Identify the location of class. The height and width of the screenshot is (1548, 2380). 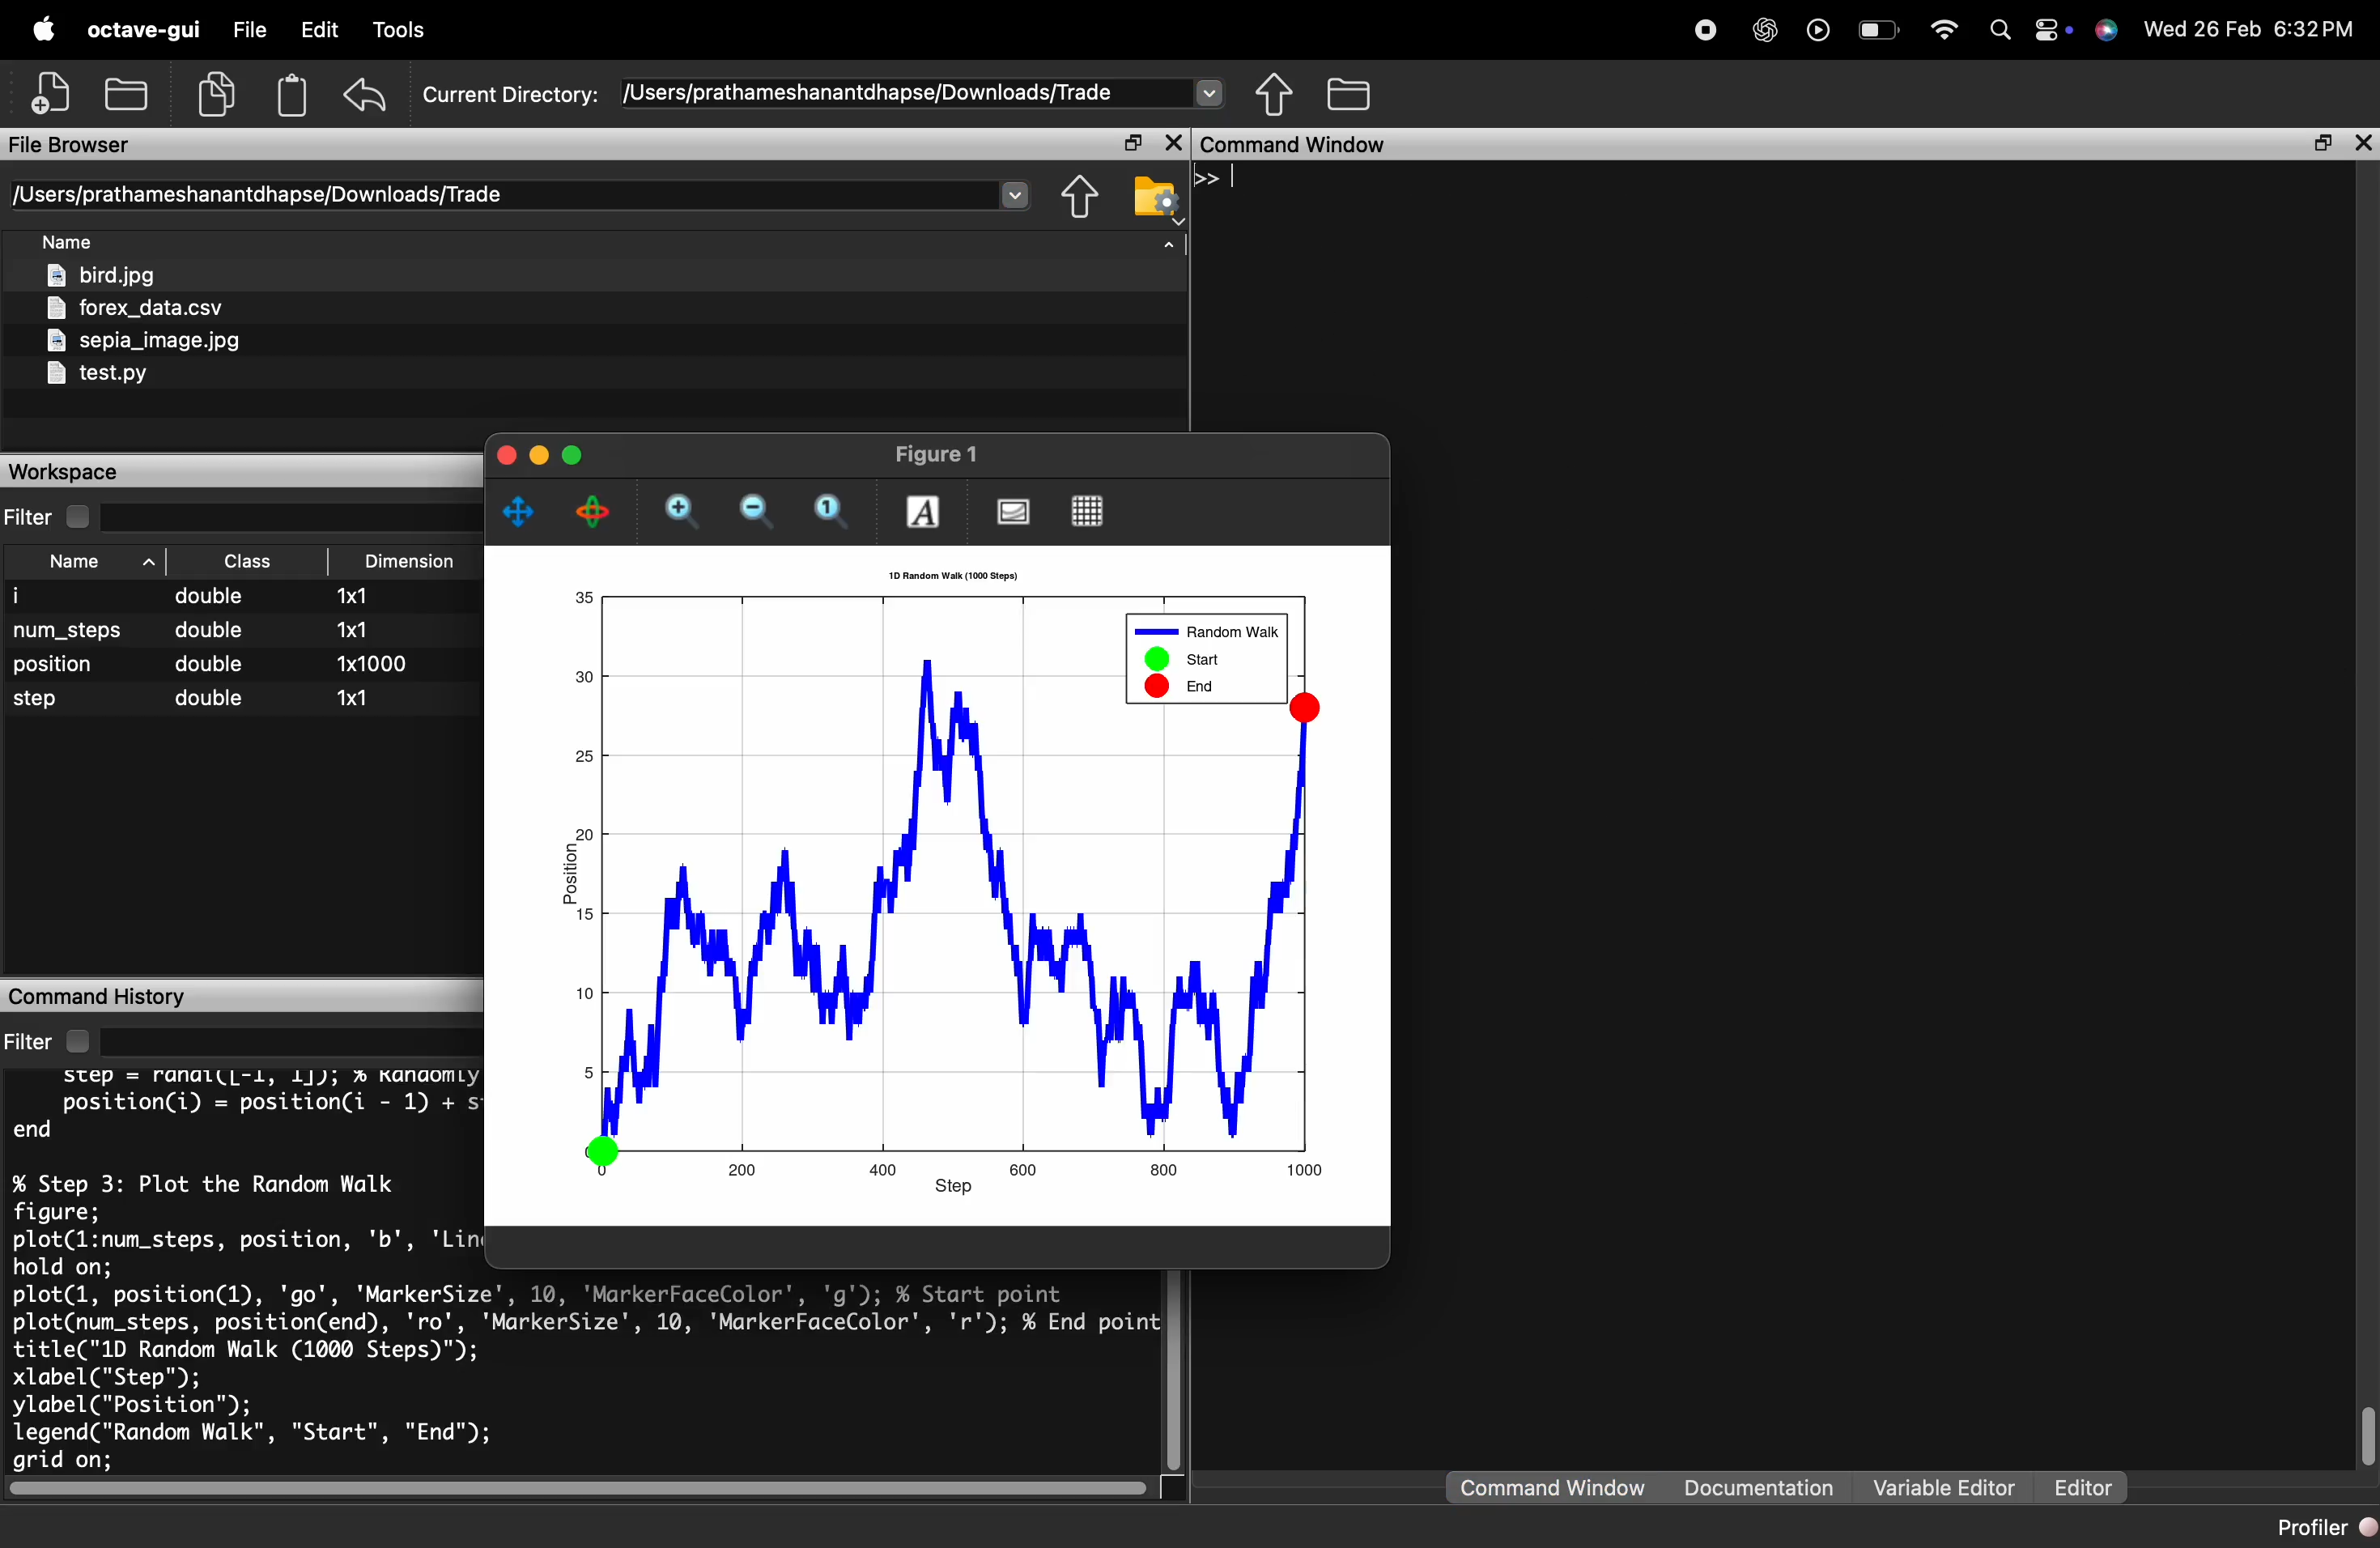
(221, 650).